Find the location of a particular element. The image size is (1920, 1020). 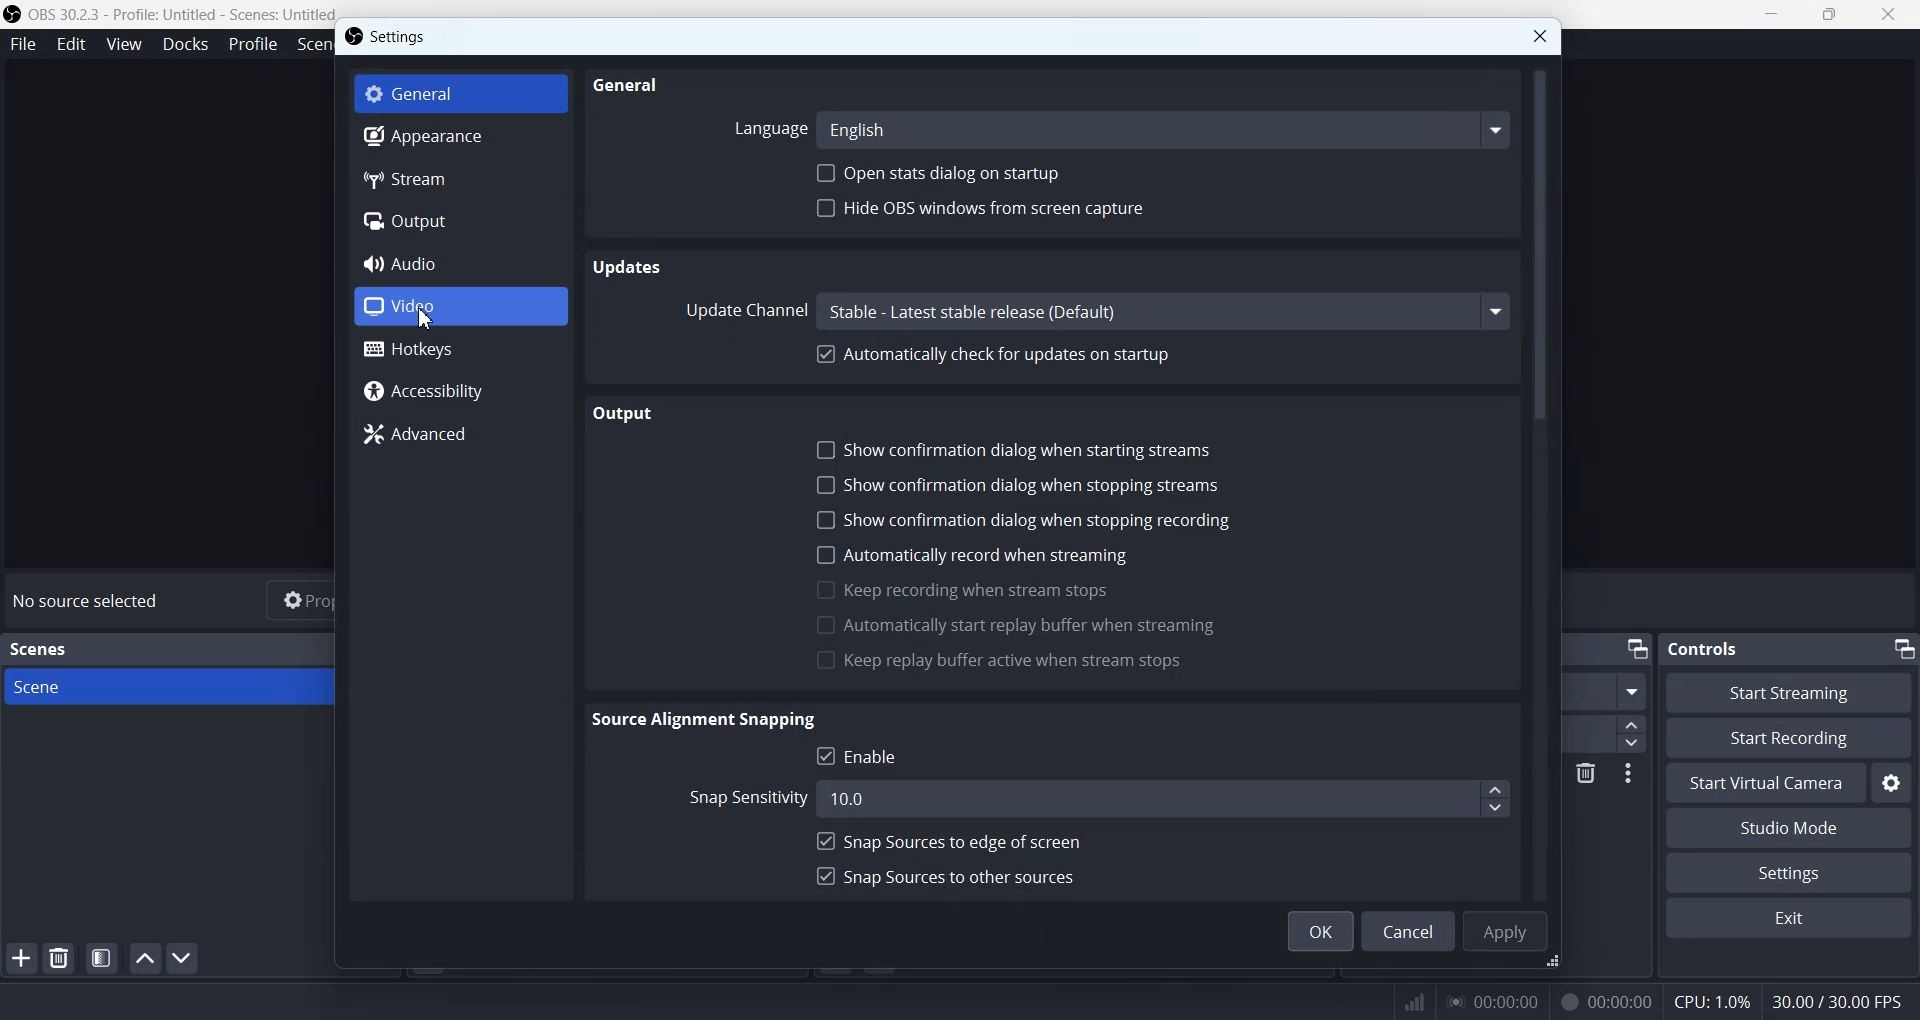

00:00:00 is located at coordinates (1601, 1001).